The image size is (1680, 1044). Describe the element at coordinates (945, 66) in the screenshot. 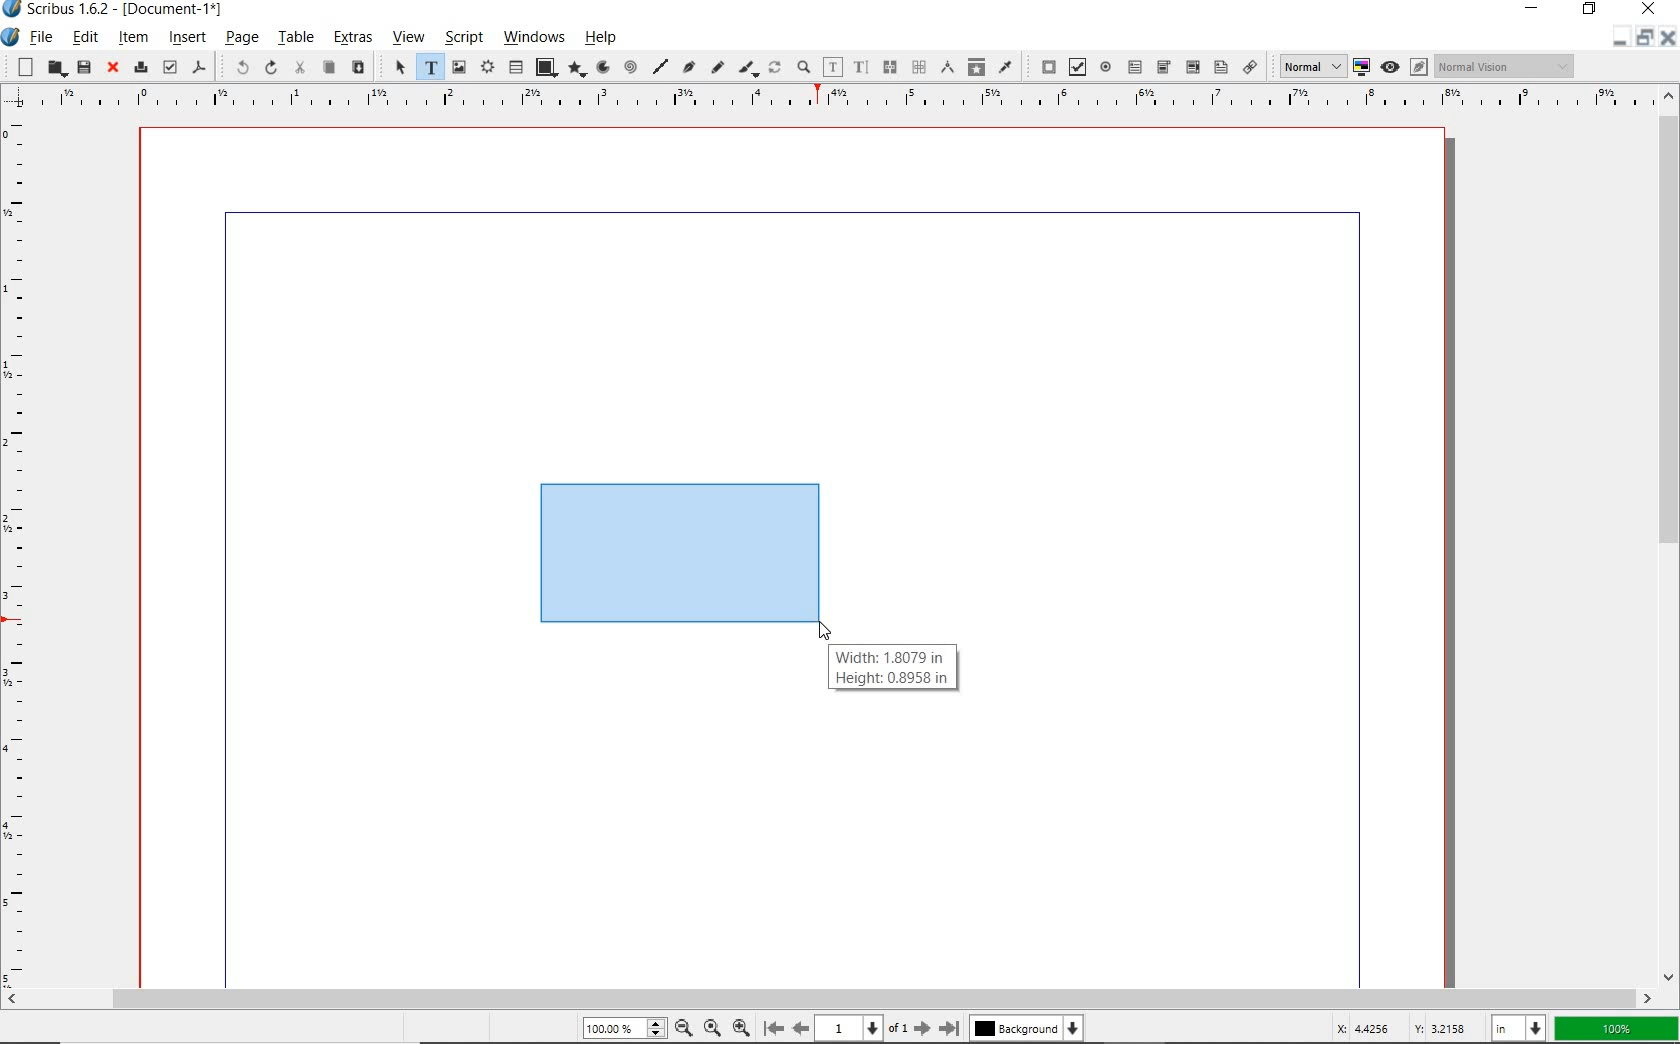

I see `measurements` at that location.